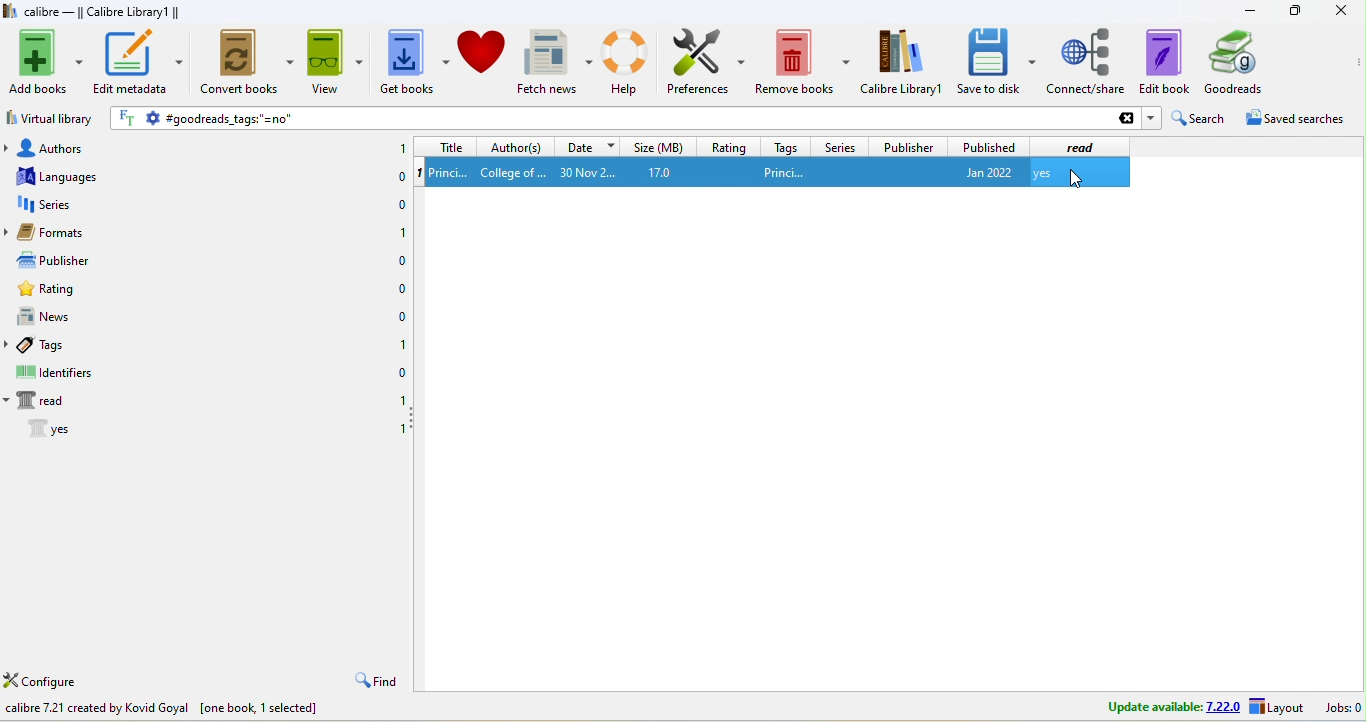 This screenshot has height=722, width=1366. What do you see at coordinates (1339, 11) in the screenshot?
I see `close` at bounding box center [1339, 11].